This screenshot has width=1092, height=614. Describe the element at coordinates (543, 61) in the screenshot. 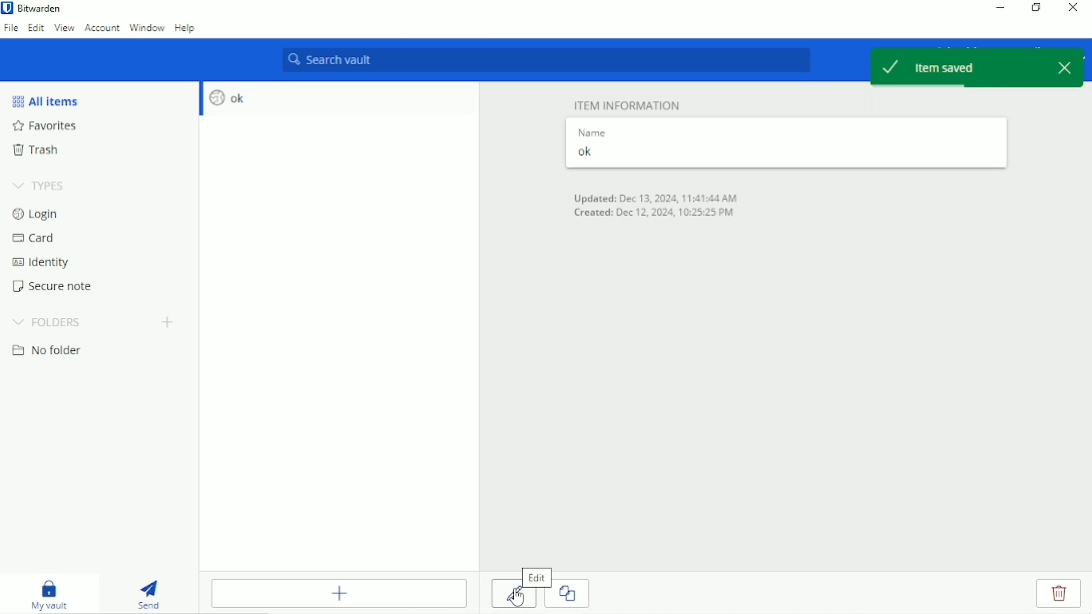

I see `Search vault` at that location.